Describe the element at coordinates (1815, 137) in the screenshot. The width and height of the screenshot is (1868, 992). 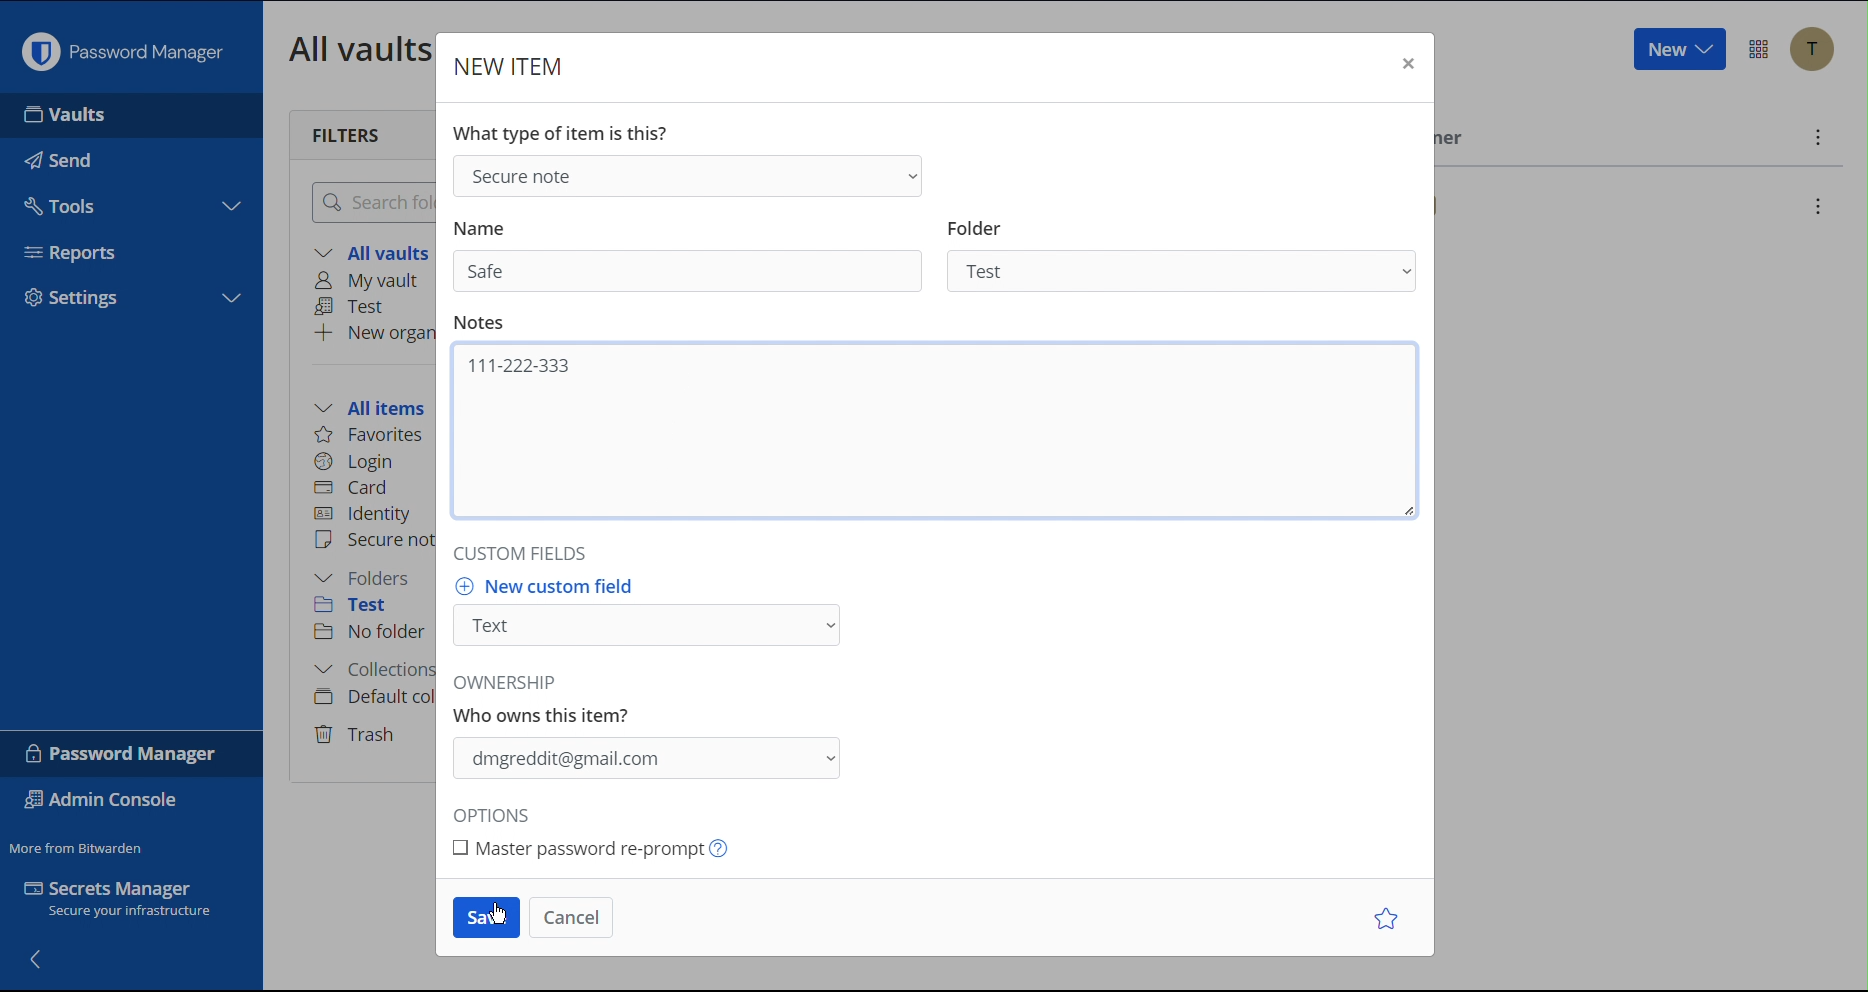
I see `More` at that location.